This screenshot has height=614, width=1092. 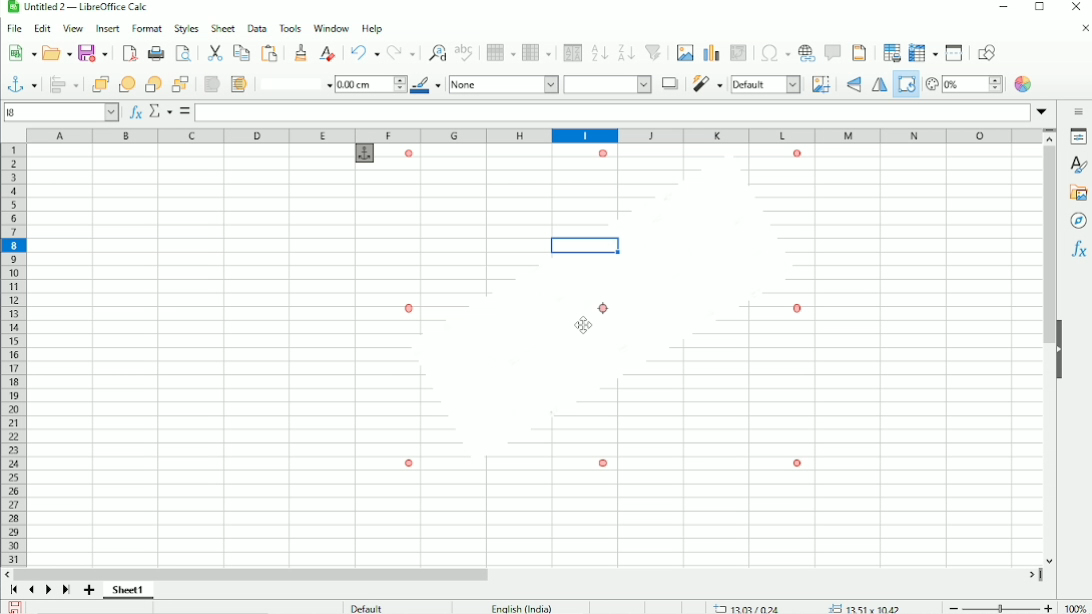 What do you see at coordinates (1042, 110) in the screenshot?
I see `Expand formula bar` at bounding box center [1042, 110].